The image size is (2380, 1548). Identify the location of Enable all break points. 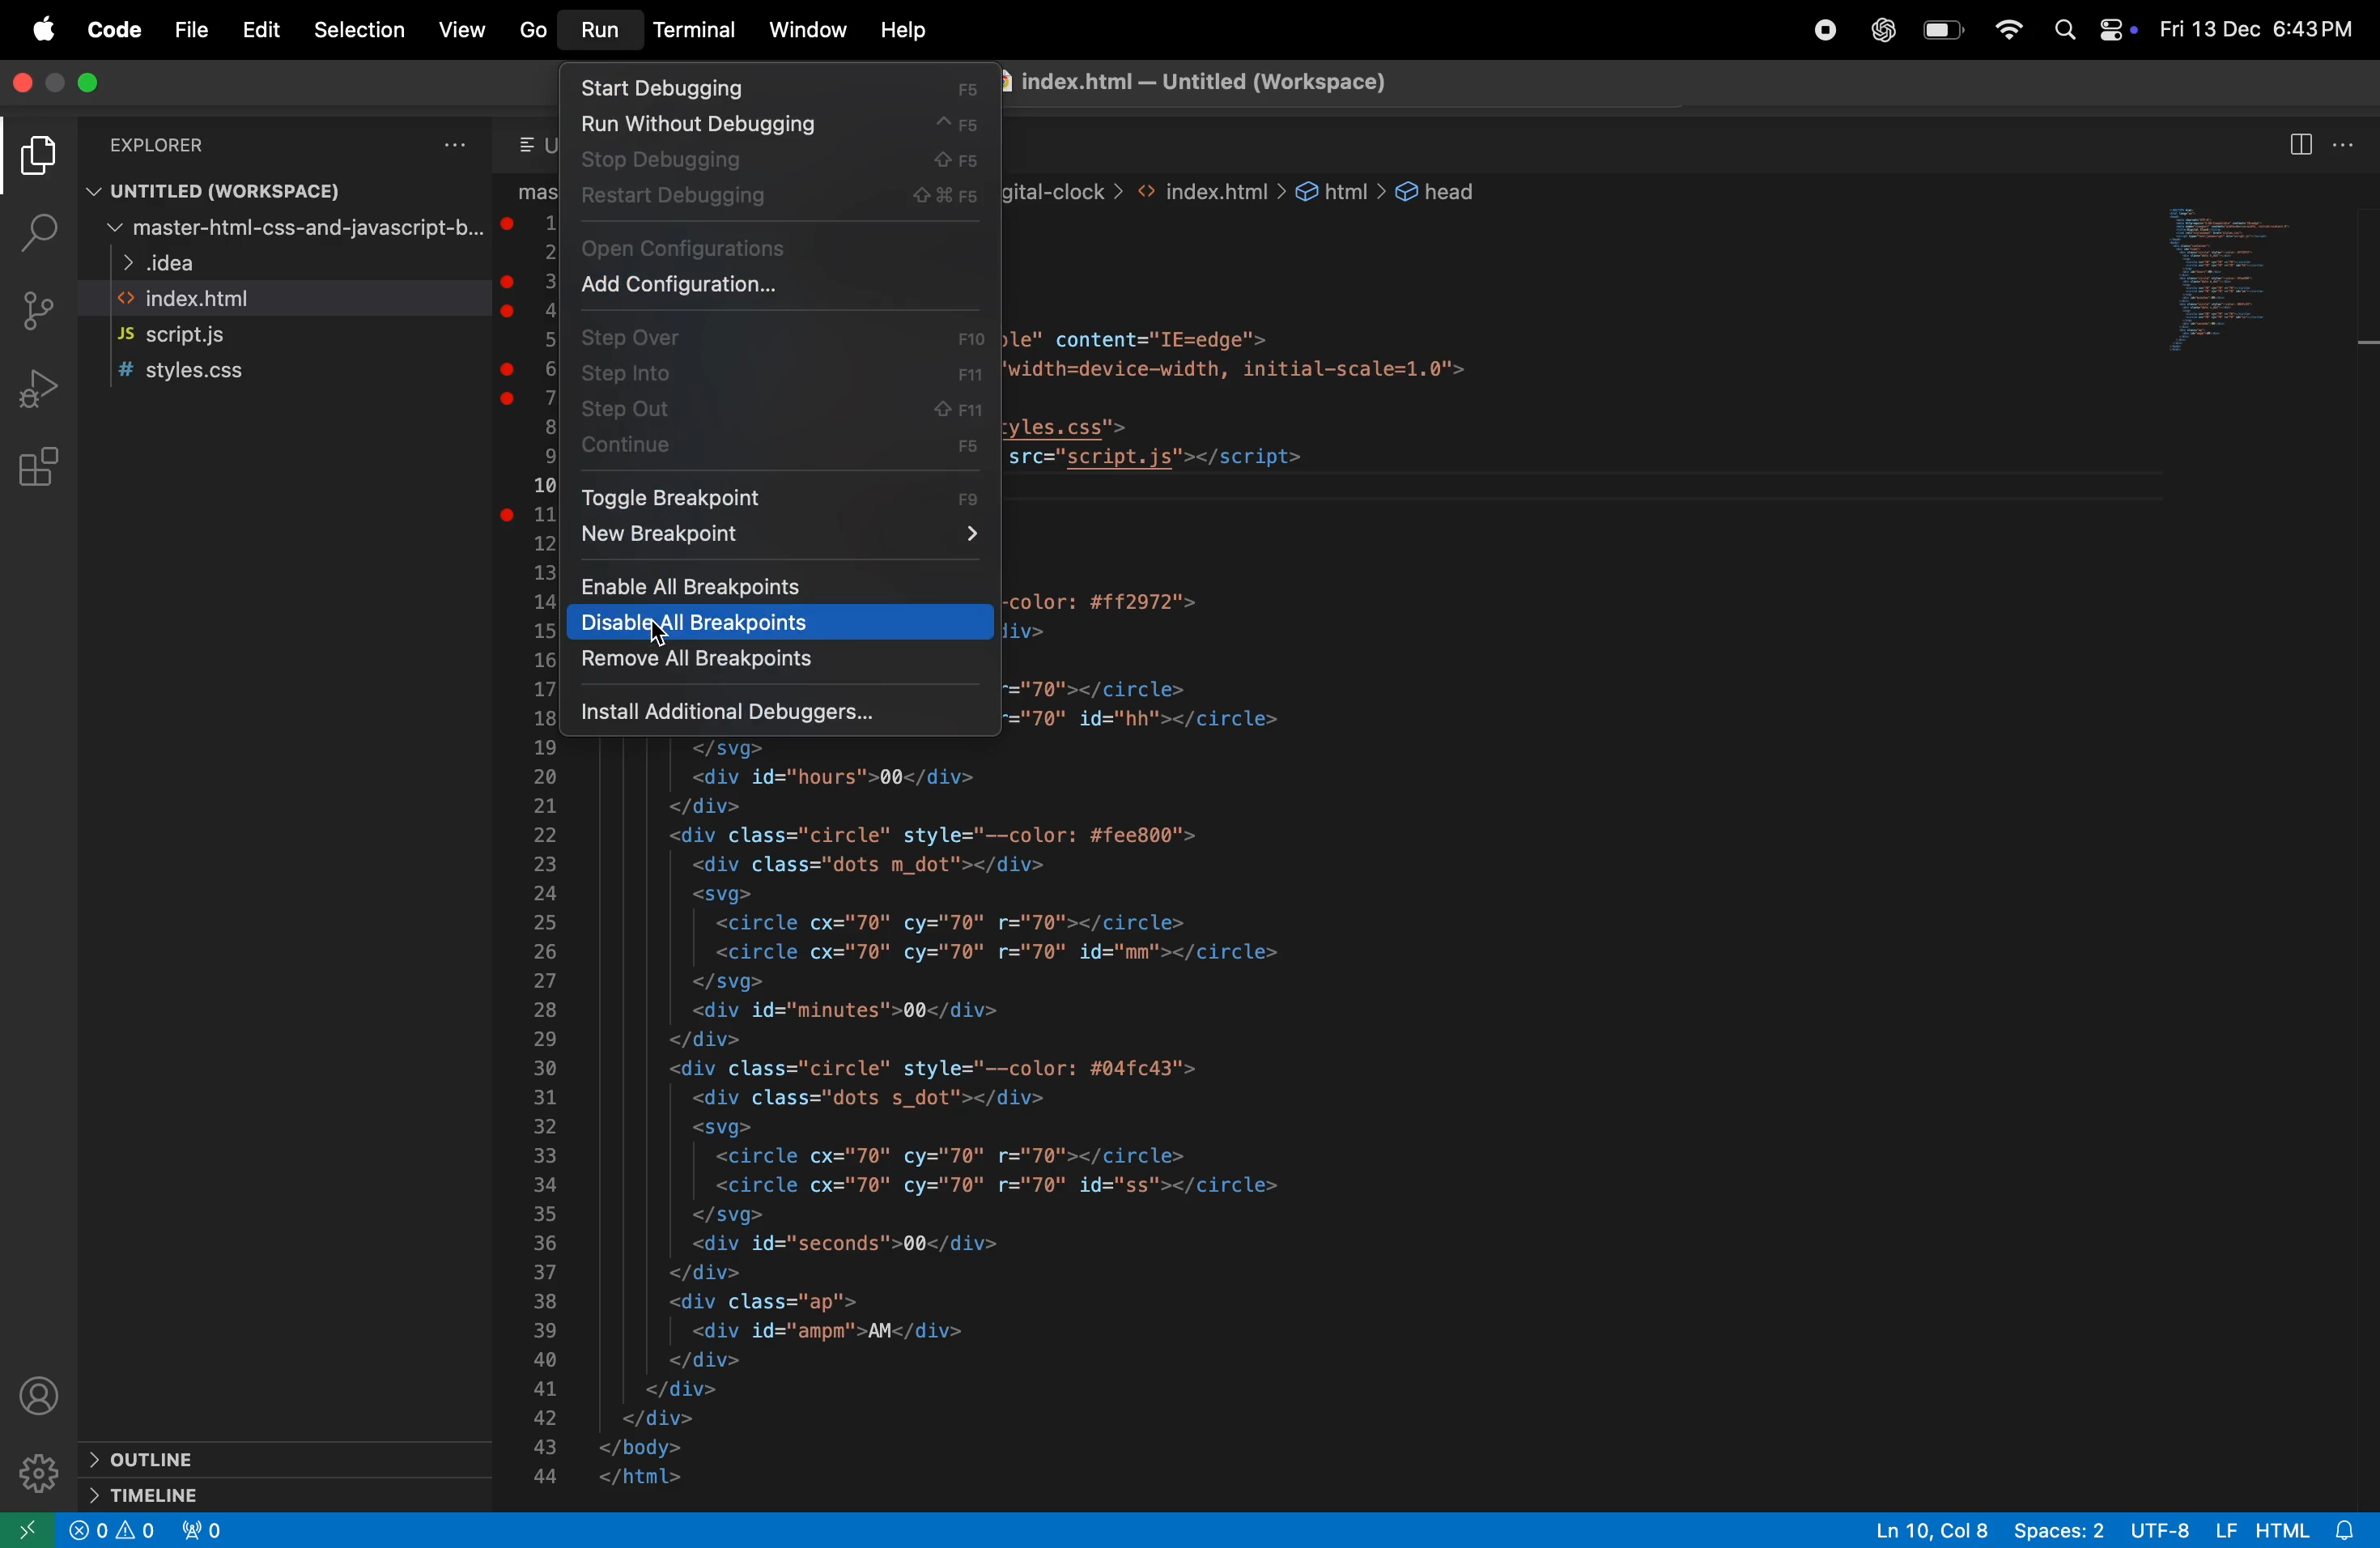
(777, 582).